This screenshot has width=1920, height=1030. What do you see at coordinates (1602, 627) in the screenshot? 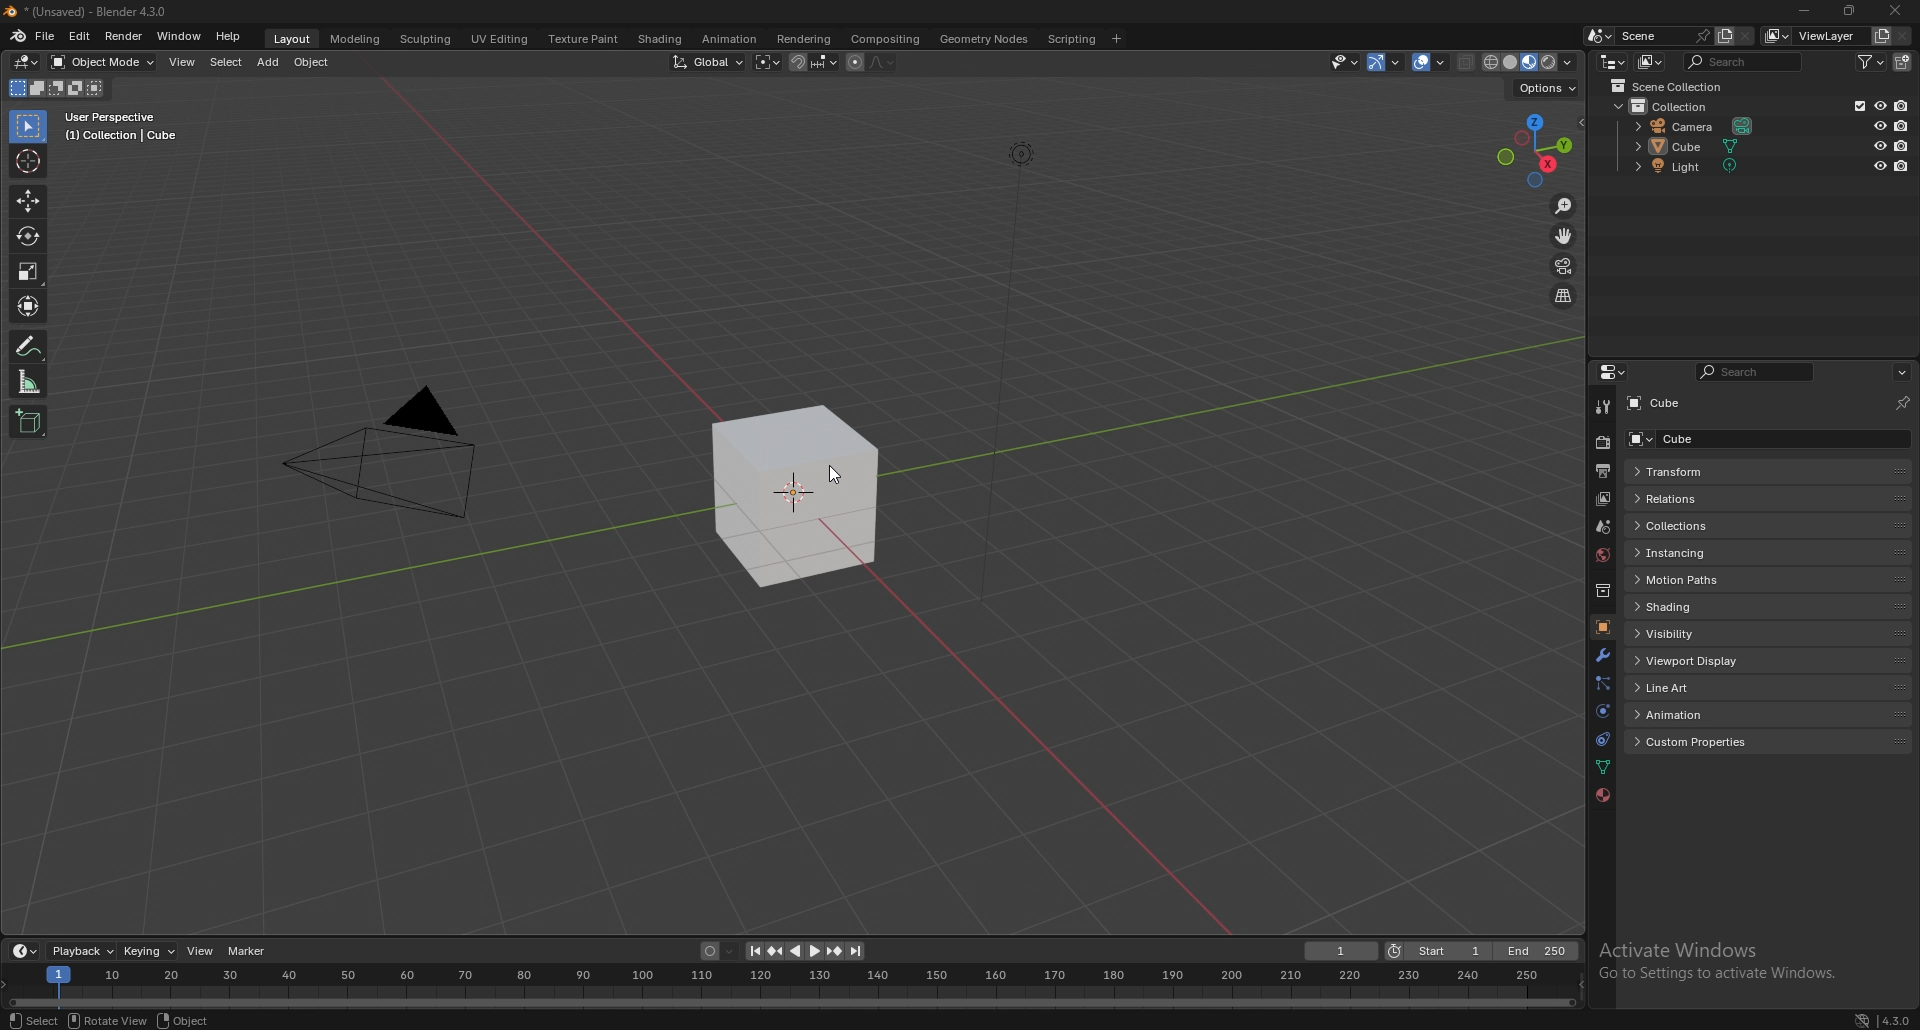
I see `object` at bounding box center [1602, 627].